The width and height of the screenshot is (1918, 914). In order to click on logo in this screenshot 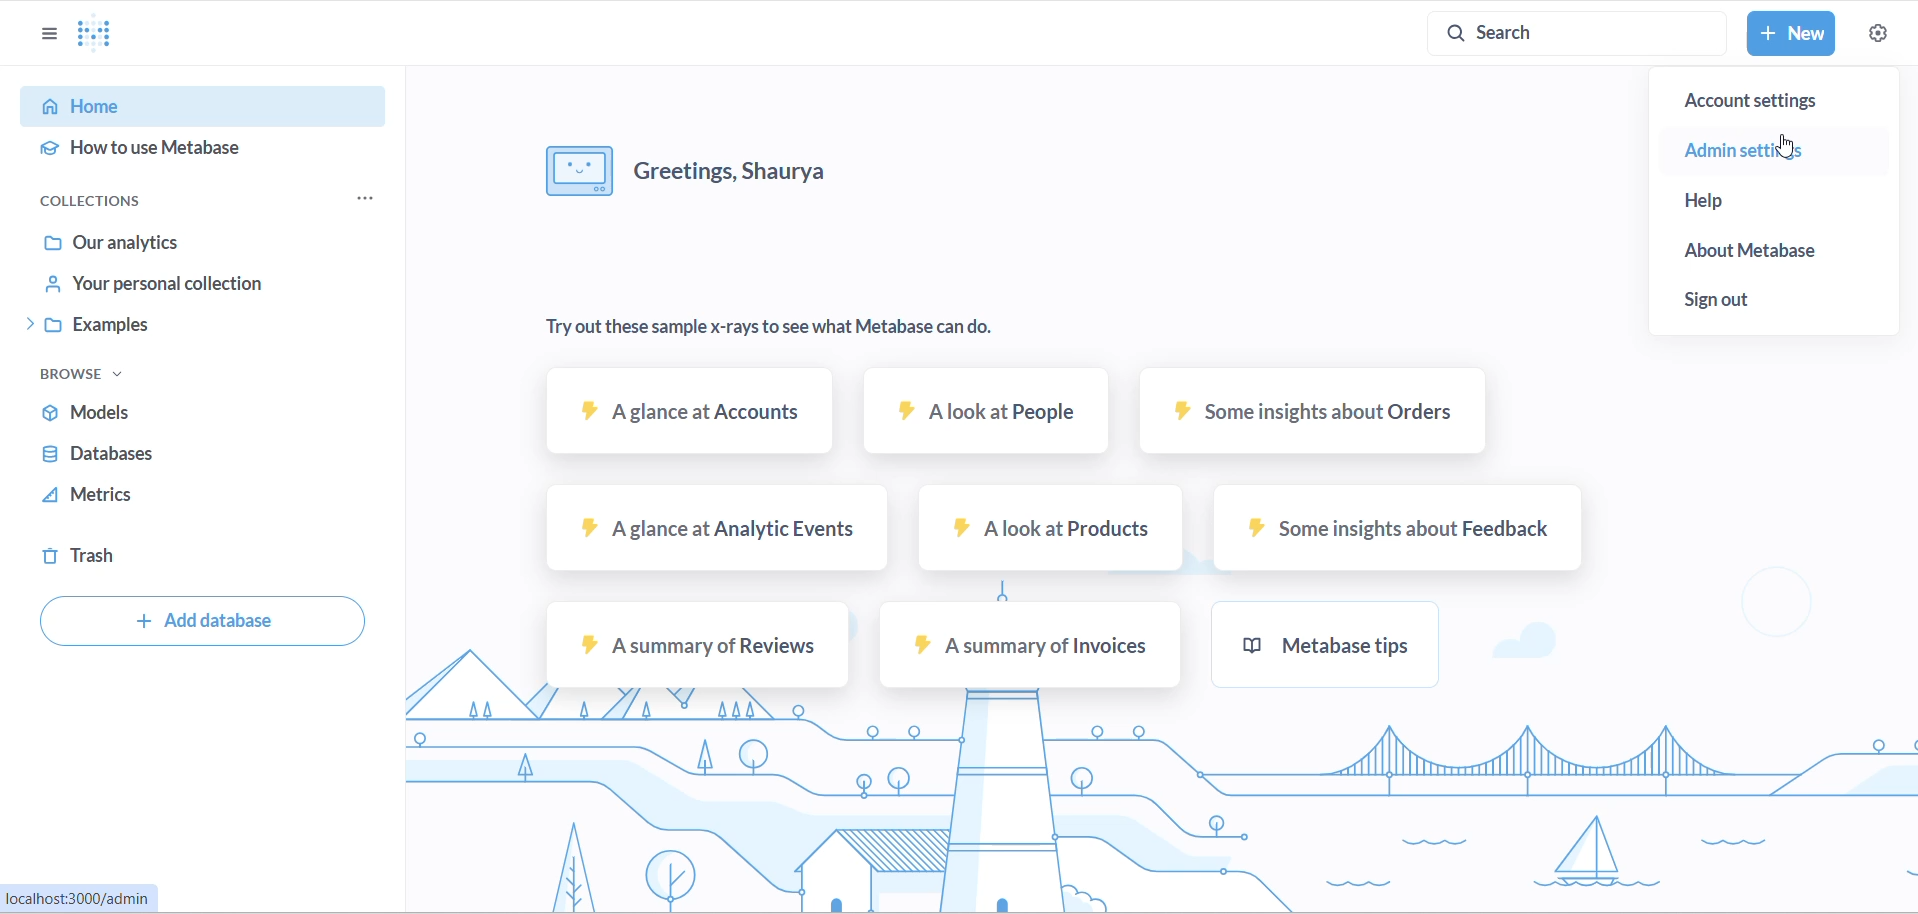, I will do `click(109, 35)`.